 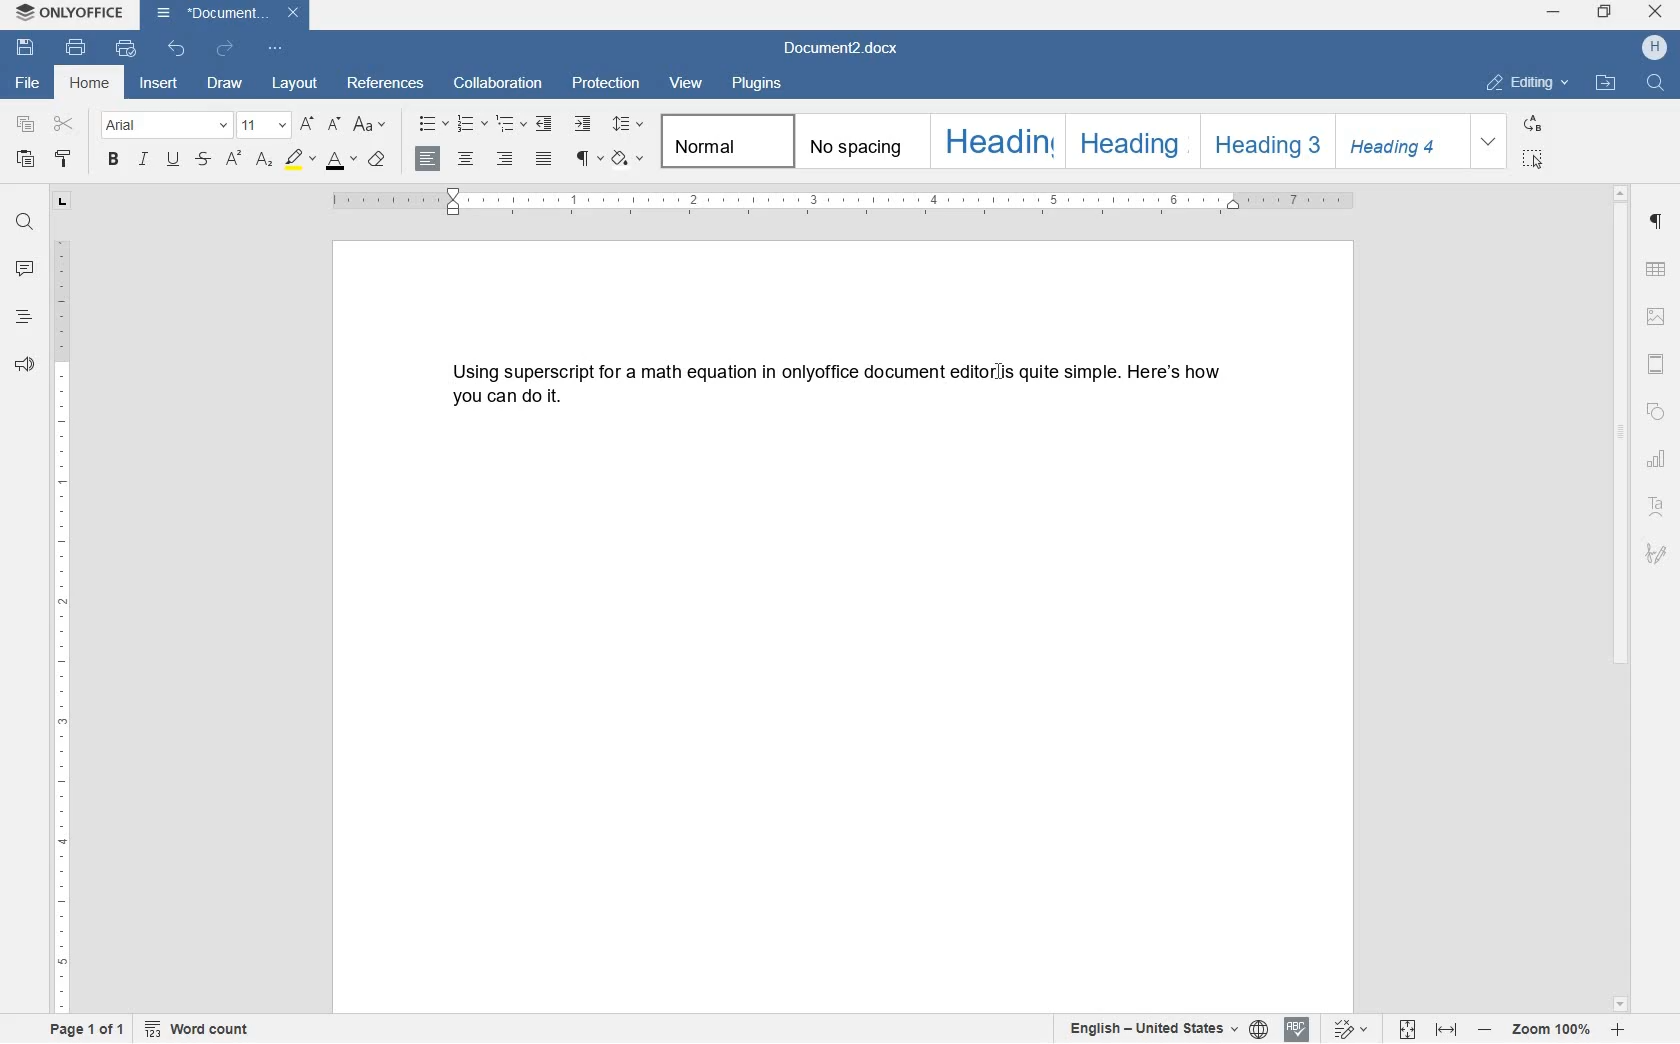 I want to click on HEADING 4, so click(x=1400, y=142).